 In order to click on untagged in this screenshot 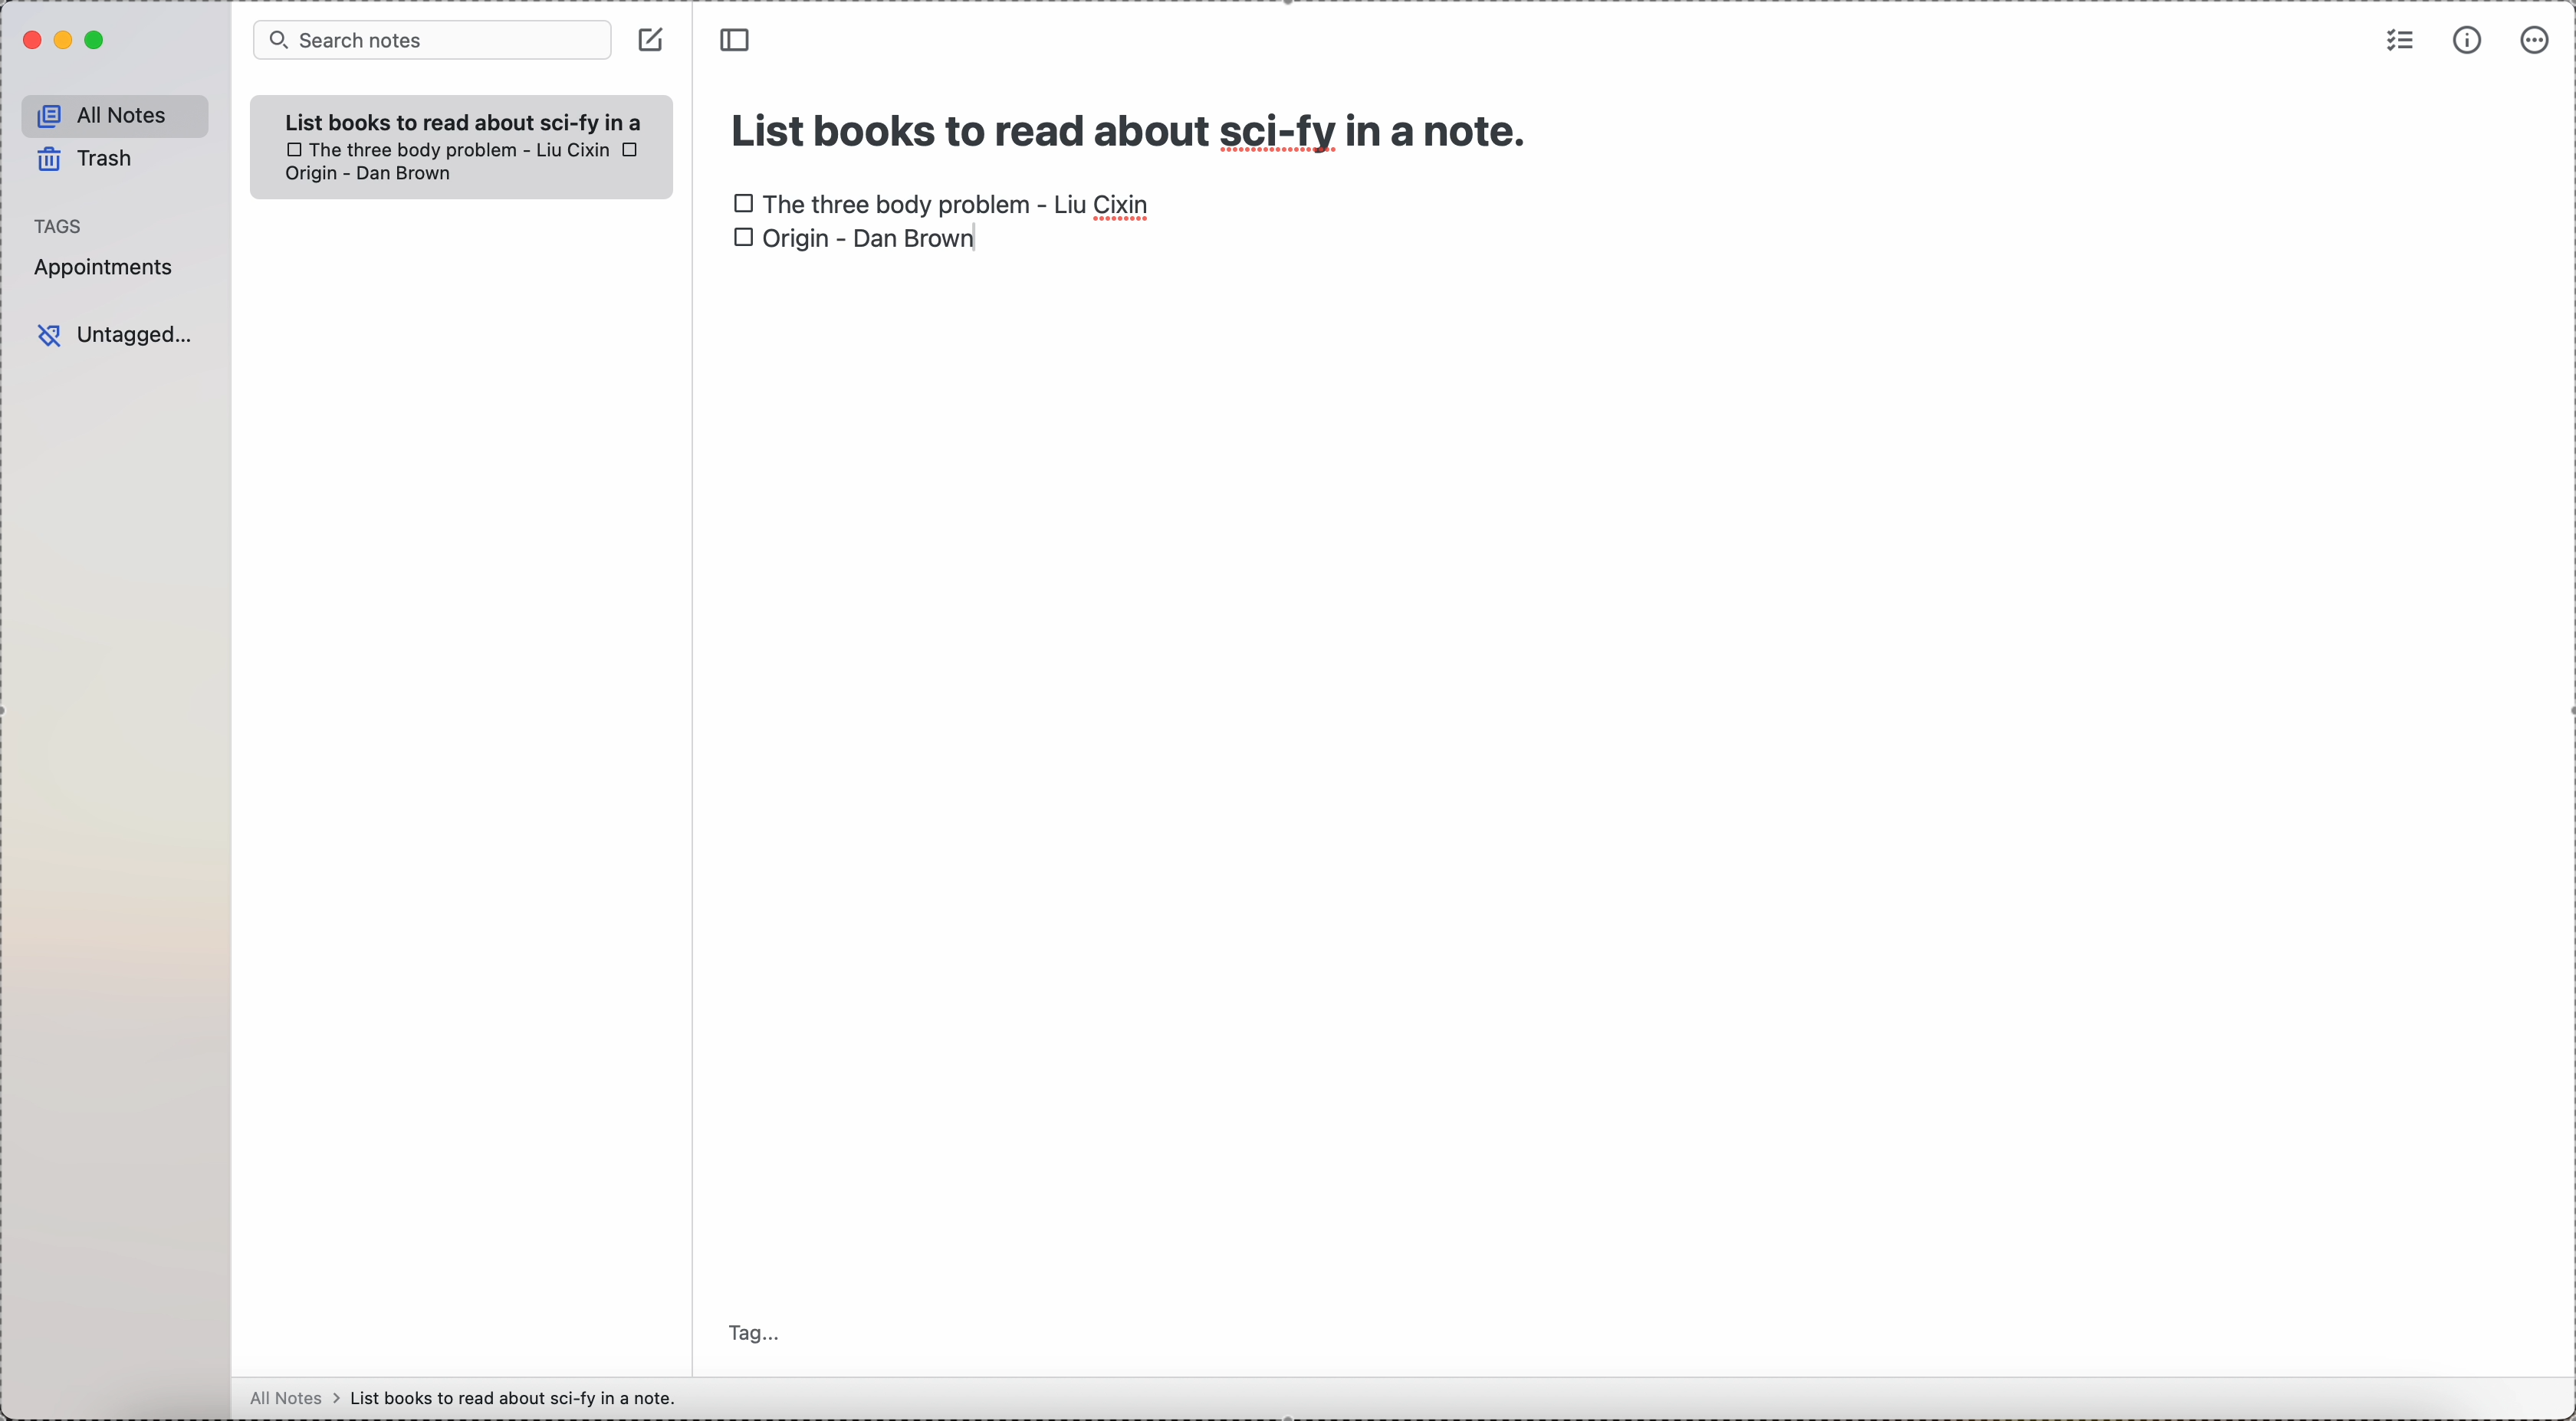, I will do `click(116, 335)`.